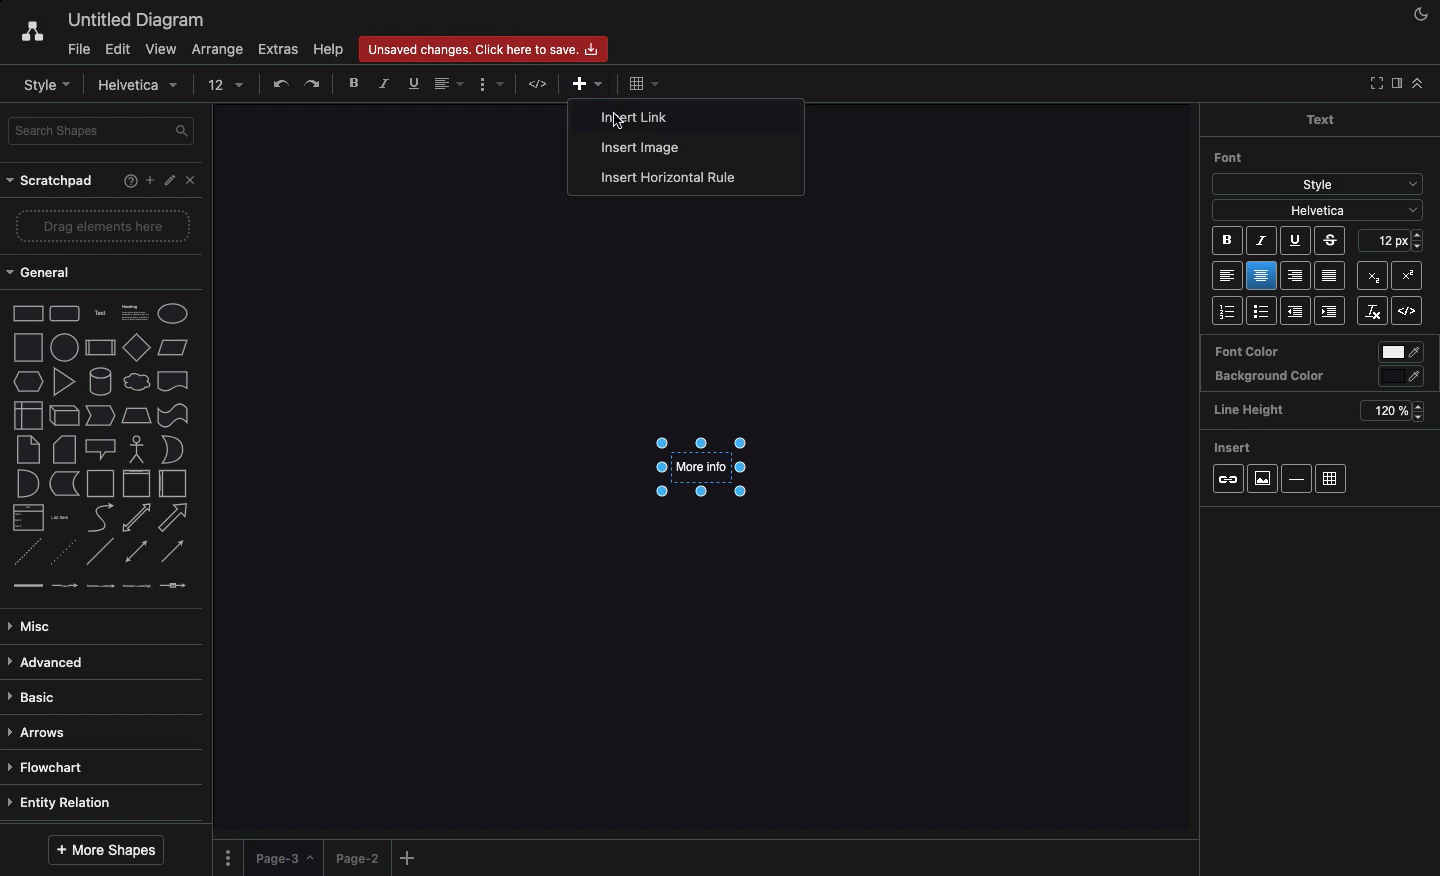 This screenshot has height=876, width=1440. I want to click on View, so click(159, 46).